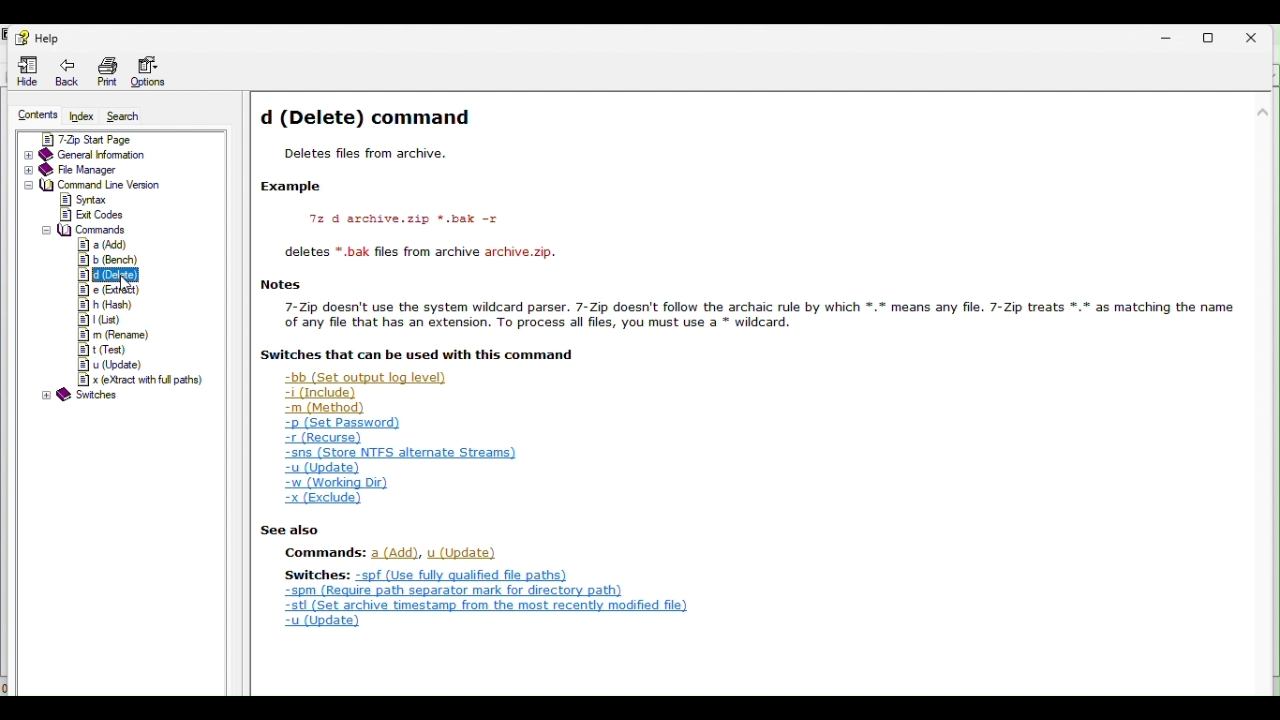 The width and height of the screenshot is (1280, 720). Describe the element at coordinates (109, 290) in the screenshot. I see `e` at that location.